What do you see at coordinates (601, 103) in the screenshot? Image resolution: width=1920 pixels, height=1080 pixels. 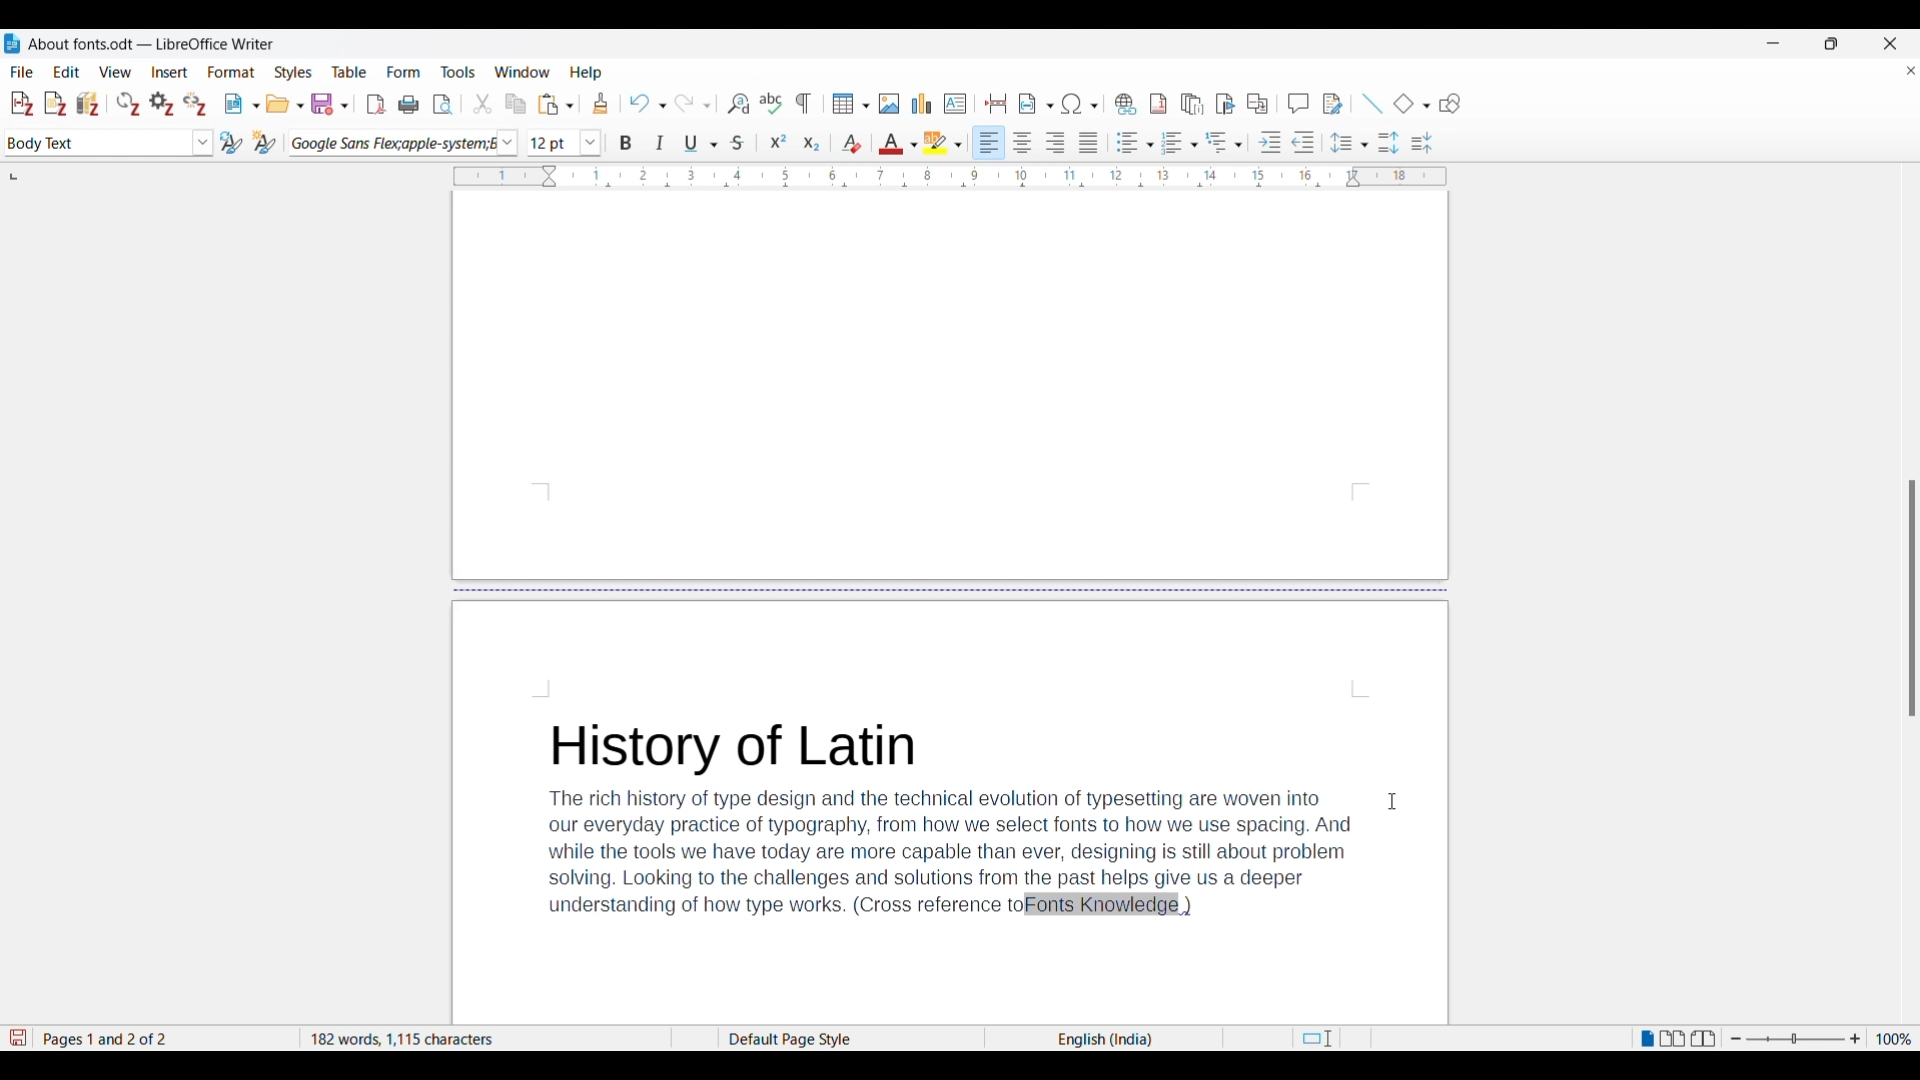 I see `Clone formatting` at bounding box center [601, 103].